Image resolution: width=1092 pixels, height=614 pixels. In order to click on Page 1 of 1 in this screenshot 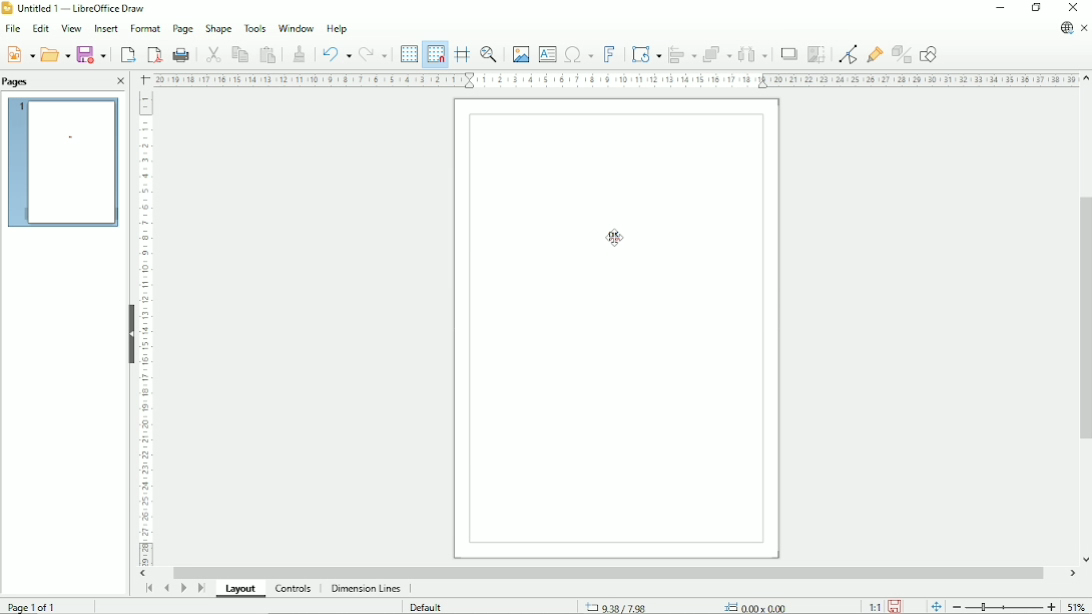, I will do `click(33, 607)`.